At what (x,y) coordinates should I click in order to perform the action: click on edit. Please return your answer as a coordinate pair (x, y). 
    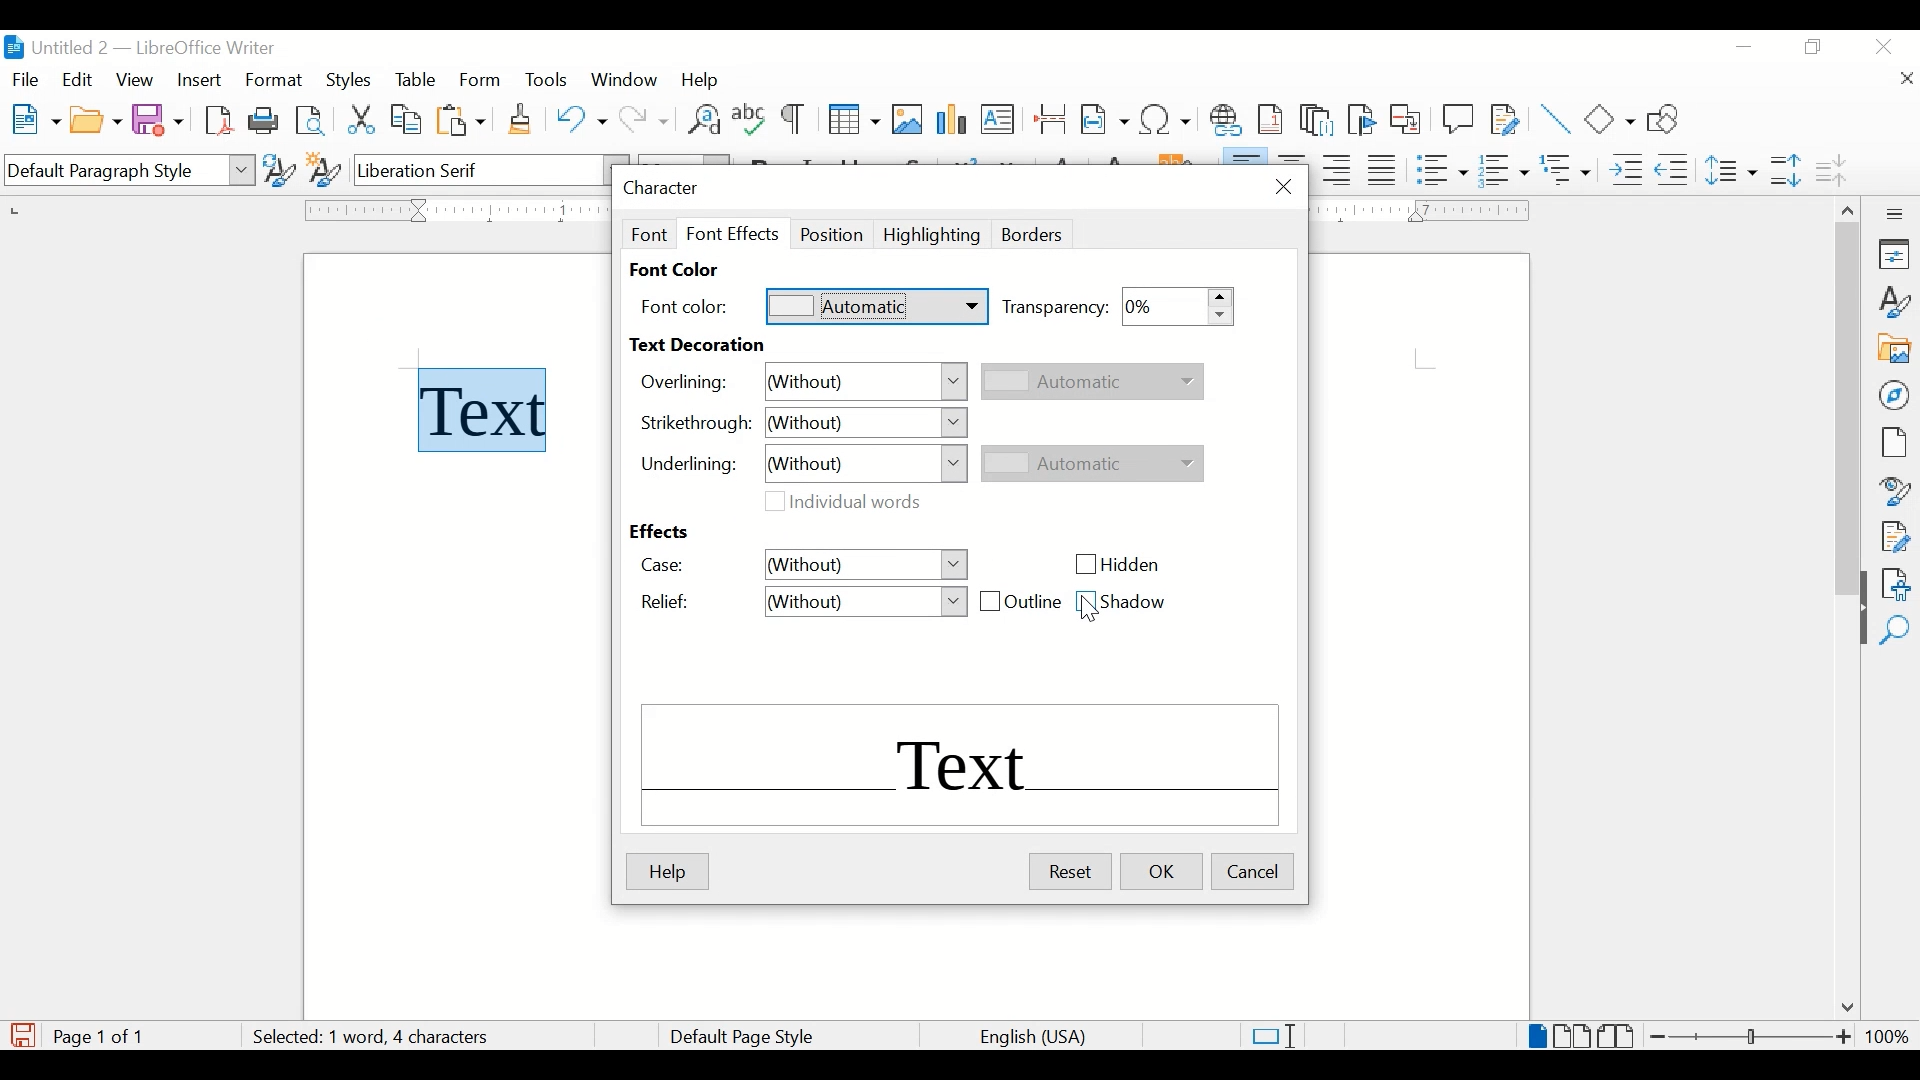
    Looking at the image, I should click on (79, 79).